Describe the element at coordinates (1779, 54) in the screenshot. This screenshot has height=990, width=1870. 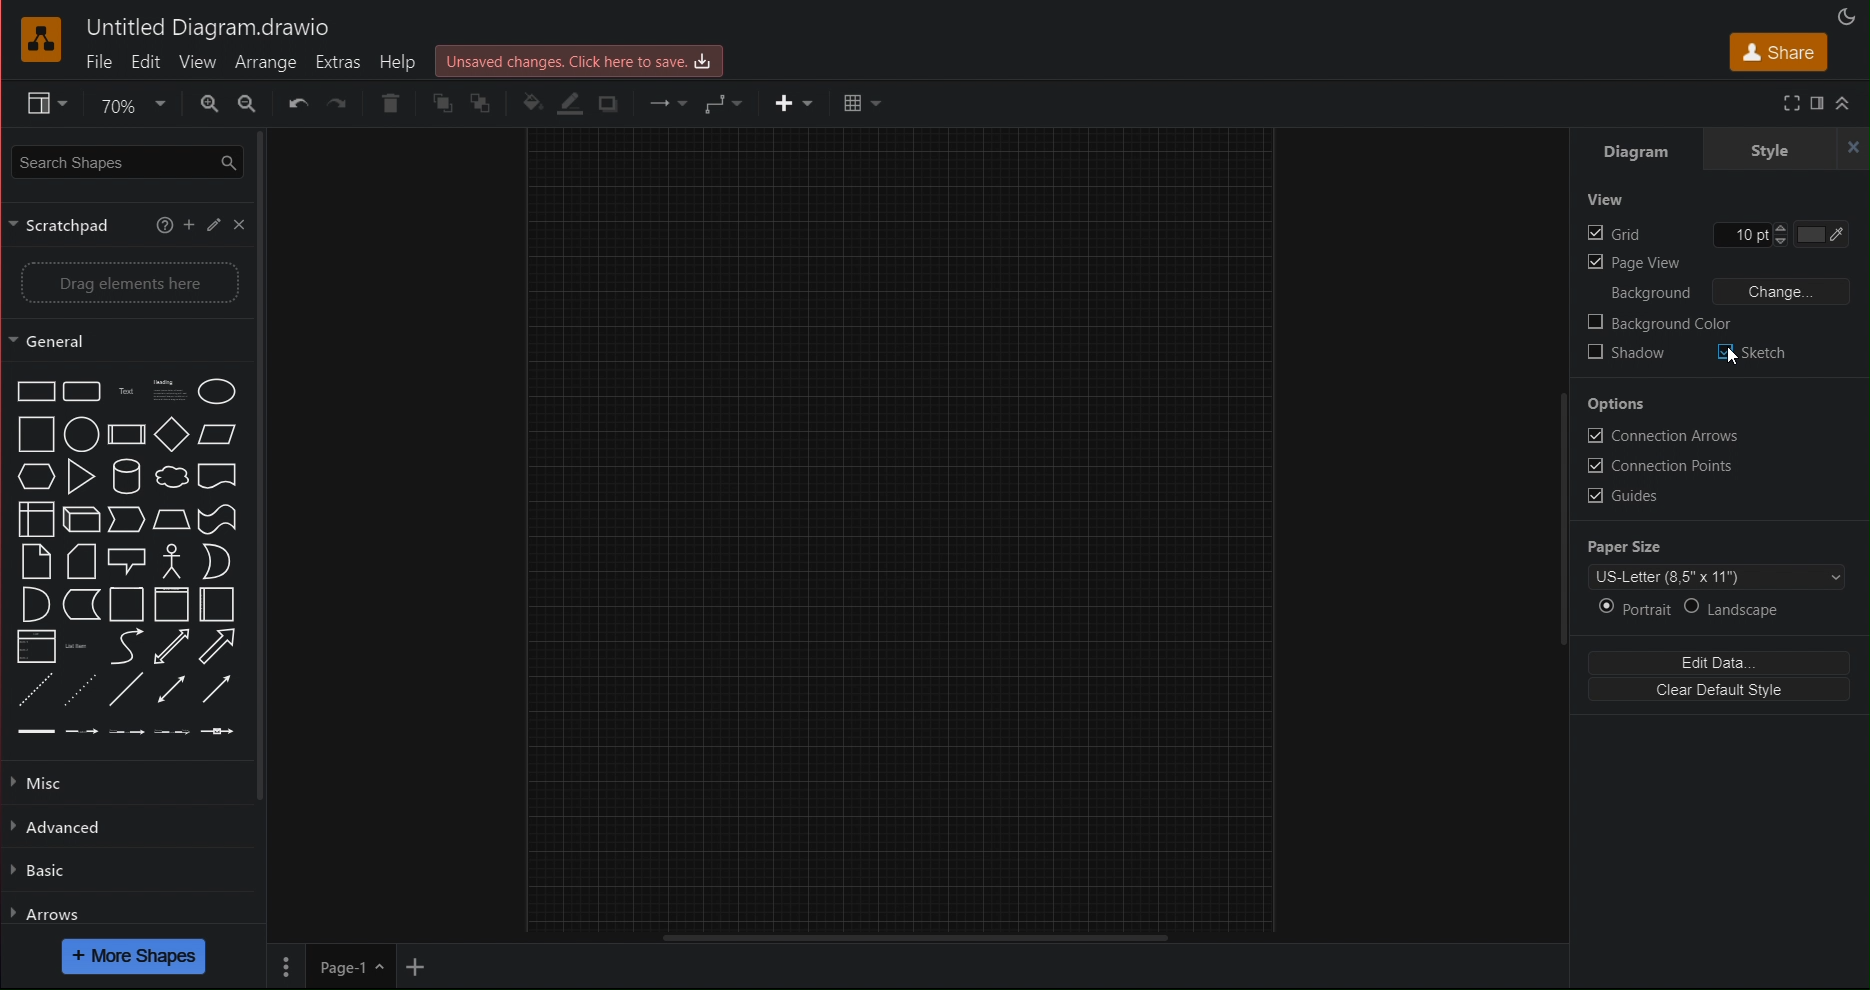
I see `Share` at that location.